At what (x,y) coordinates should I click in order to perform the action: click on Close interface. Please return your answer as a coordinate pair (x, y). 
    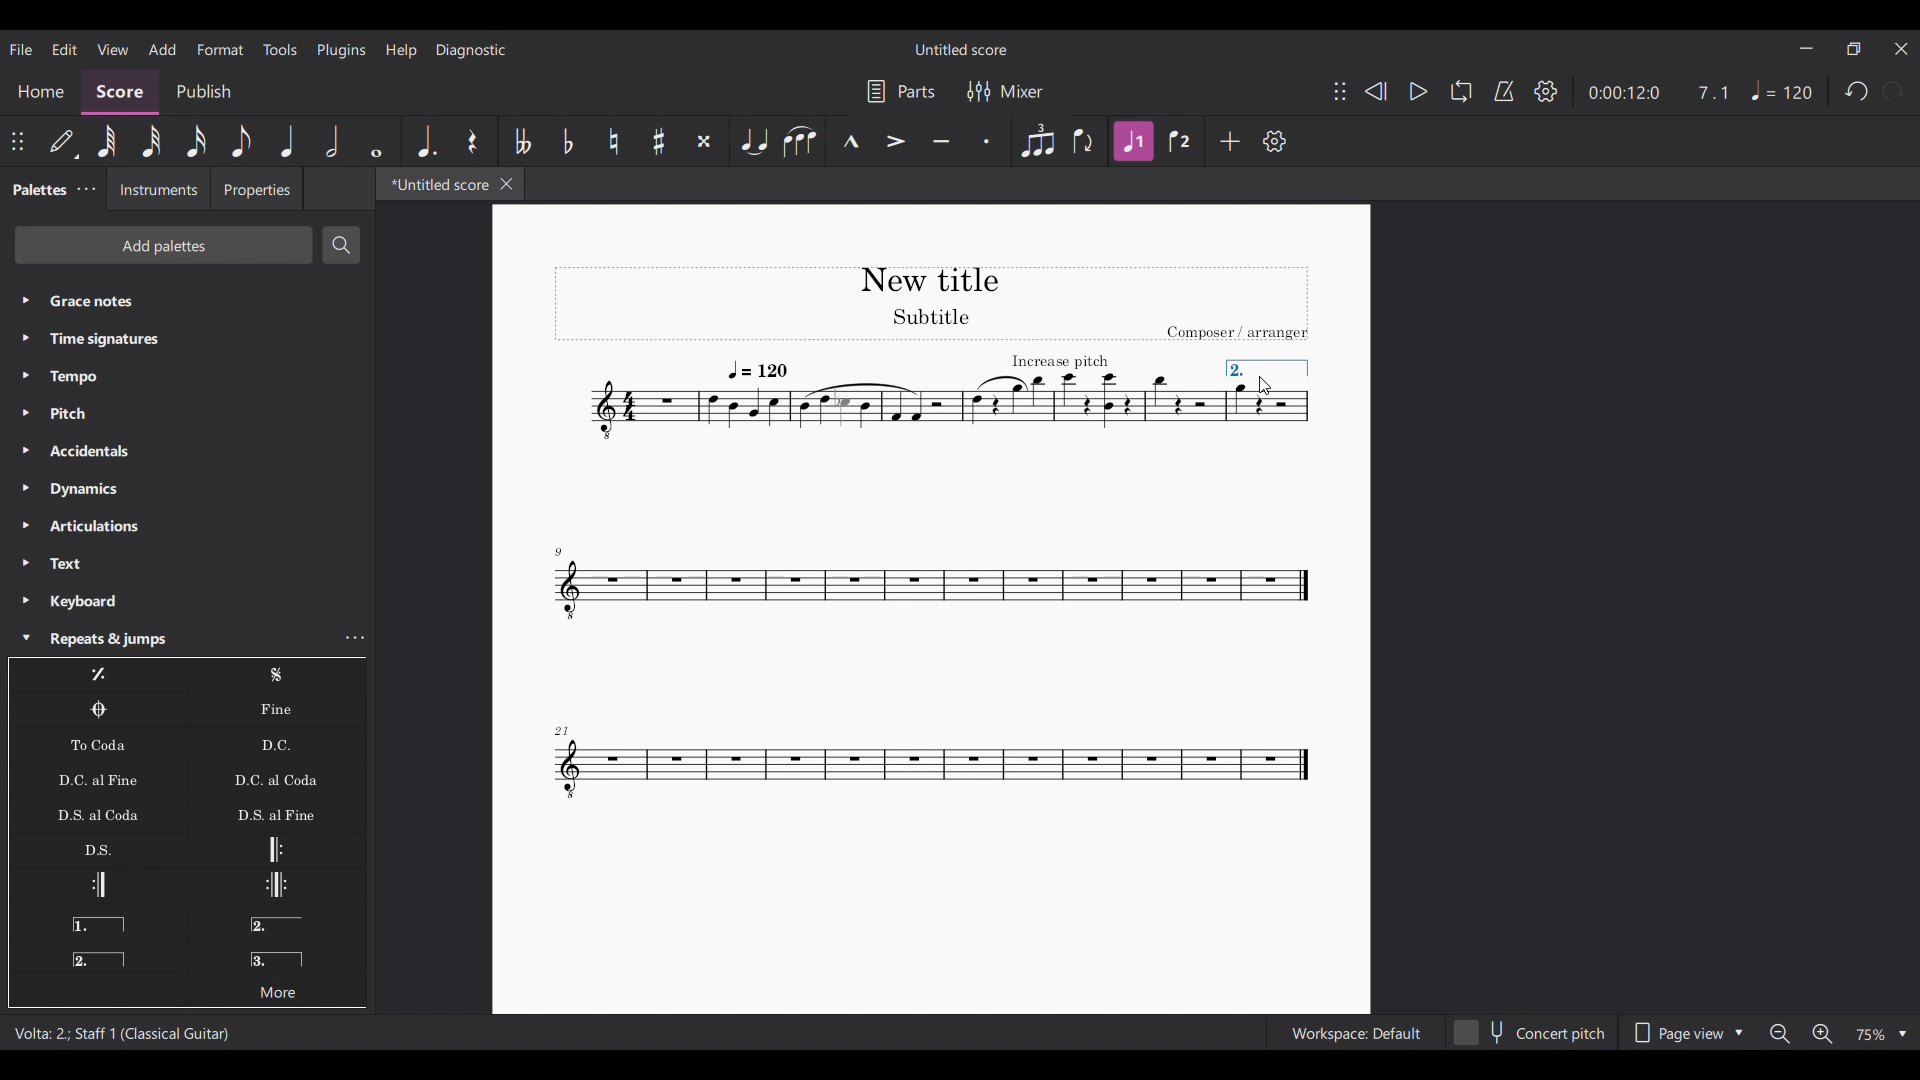
    Looking at the image, I should click on (1901, 49).